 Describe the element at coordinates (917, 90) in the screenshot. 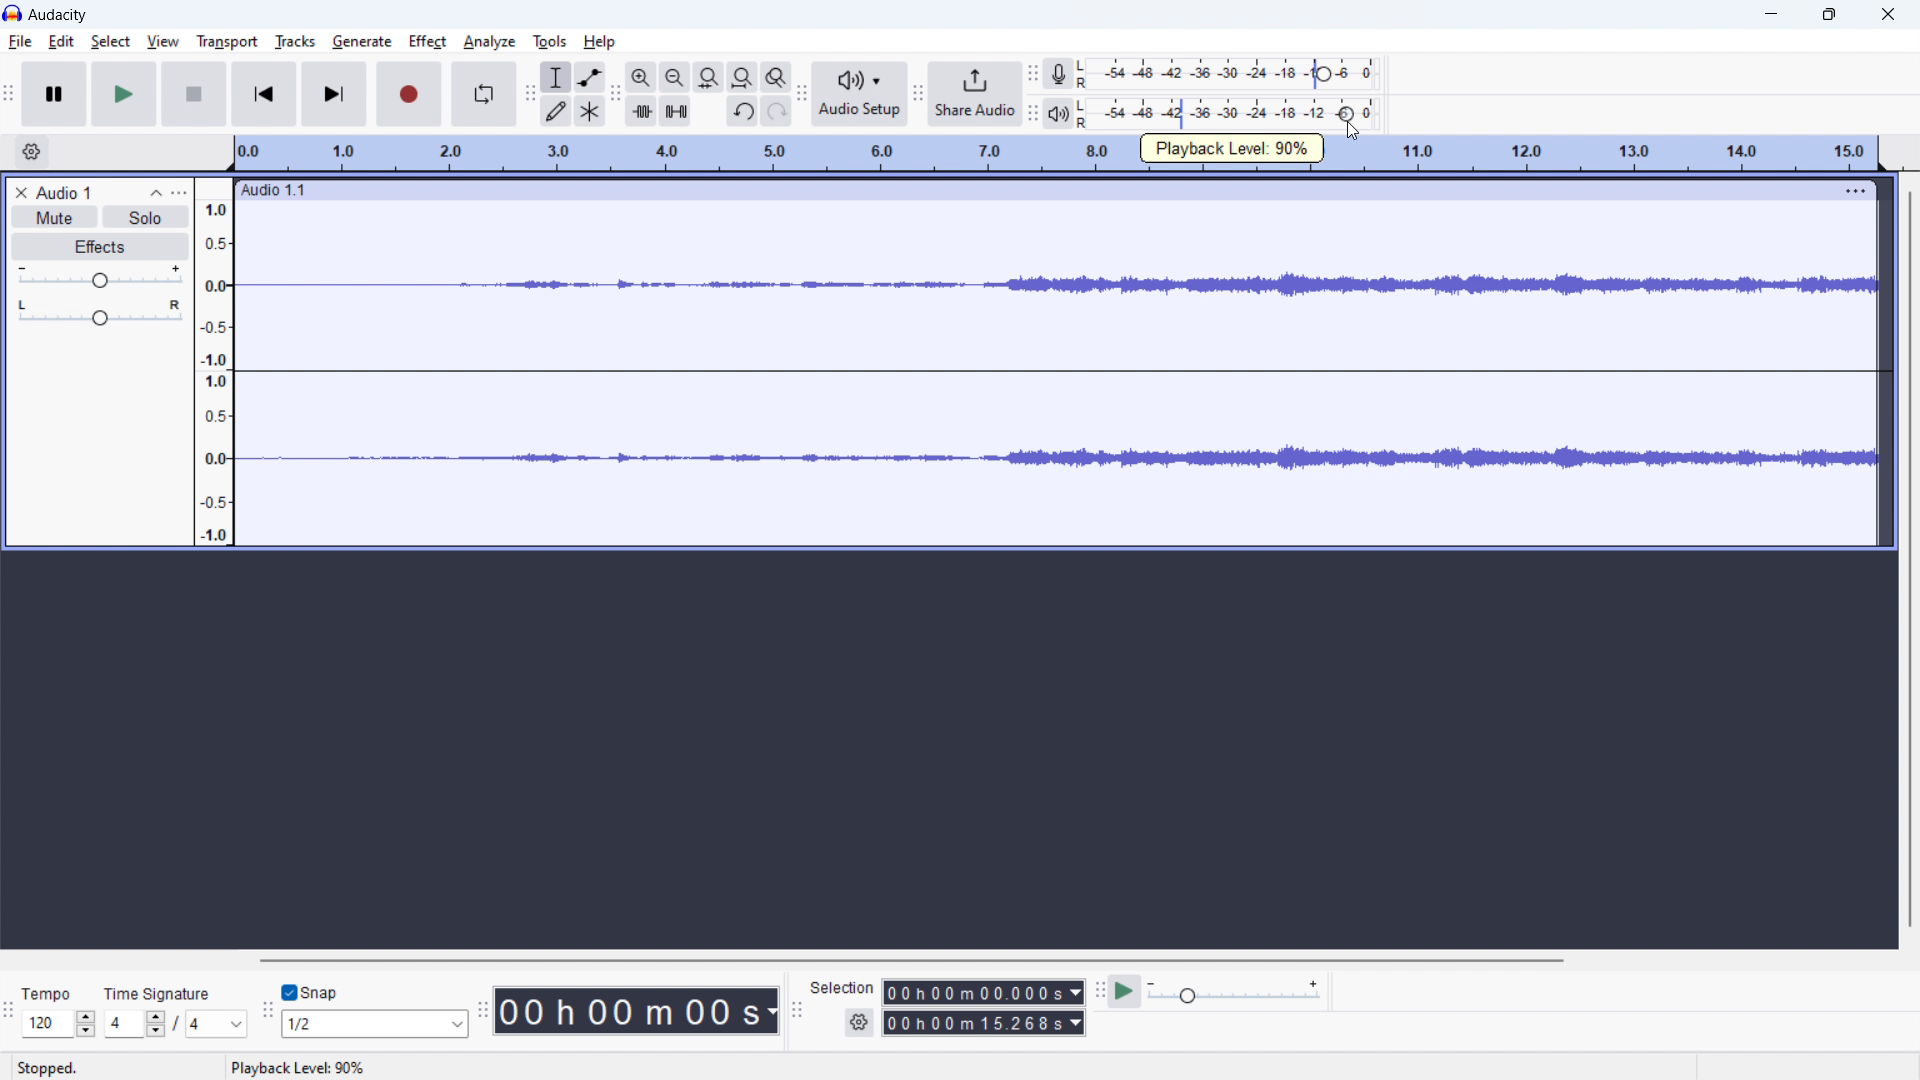

I see `share audio toolbar` at that location.